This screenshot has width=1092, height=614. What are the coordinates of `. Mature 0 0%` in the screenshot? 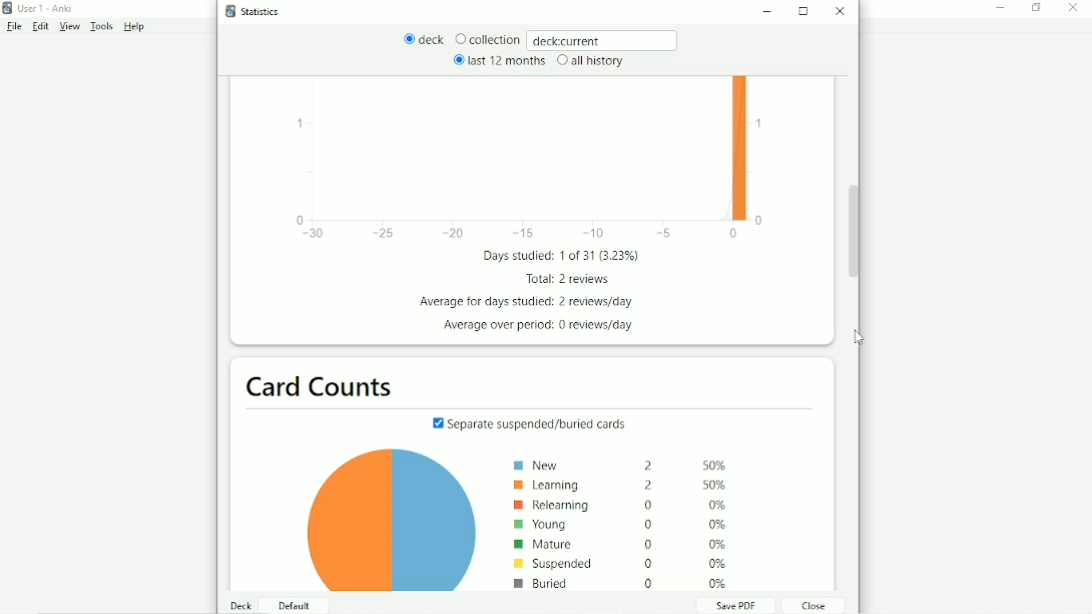 It's located at (620, 544).